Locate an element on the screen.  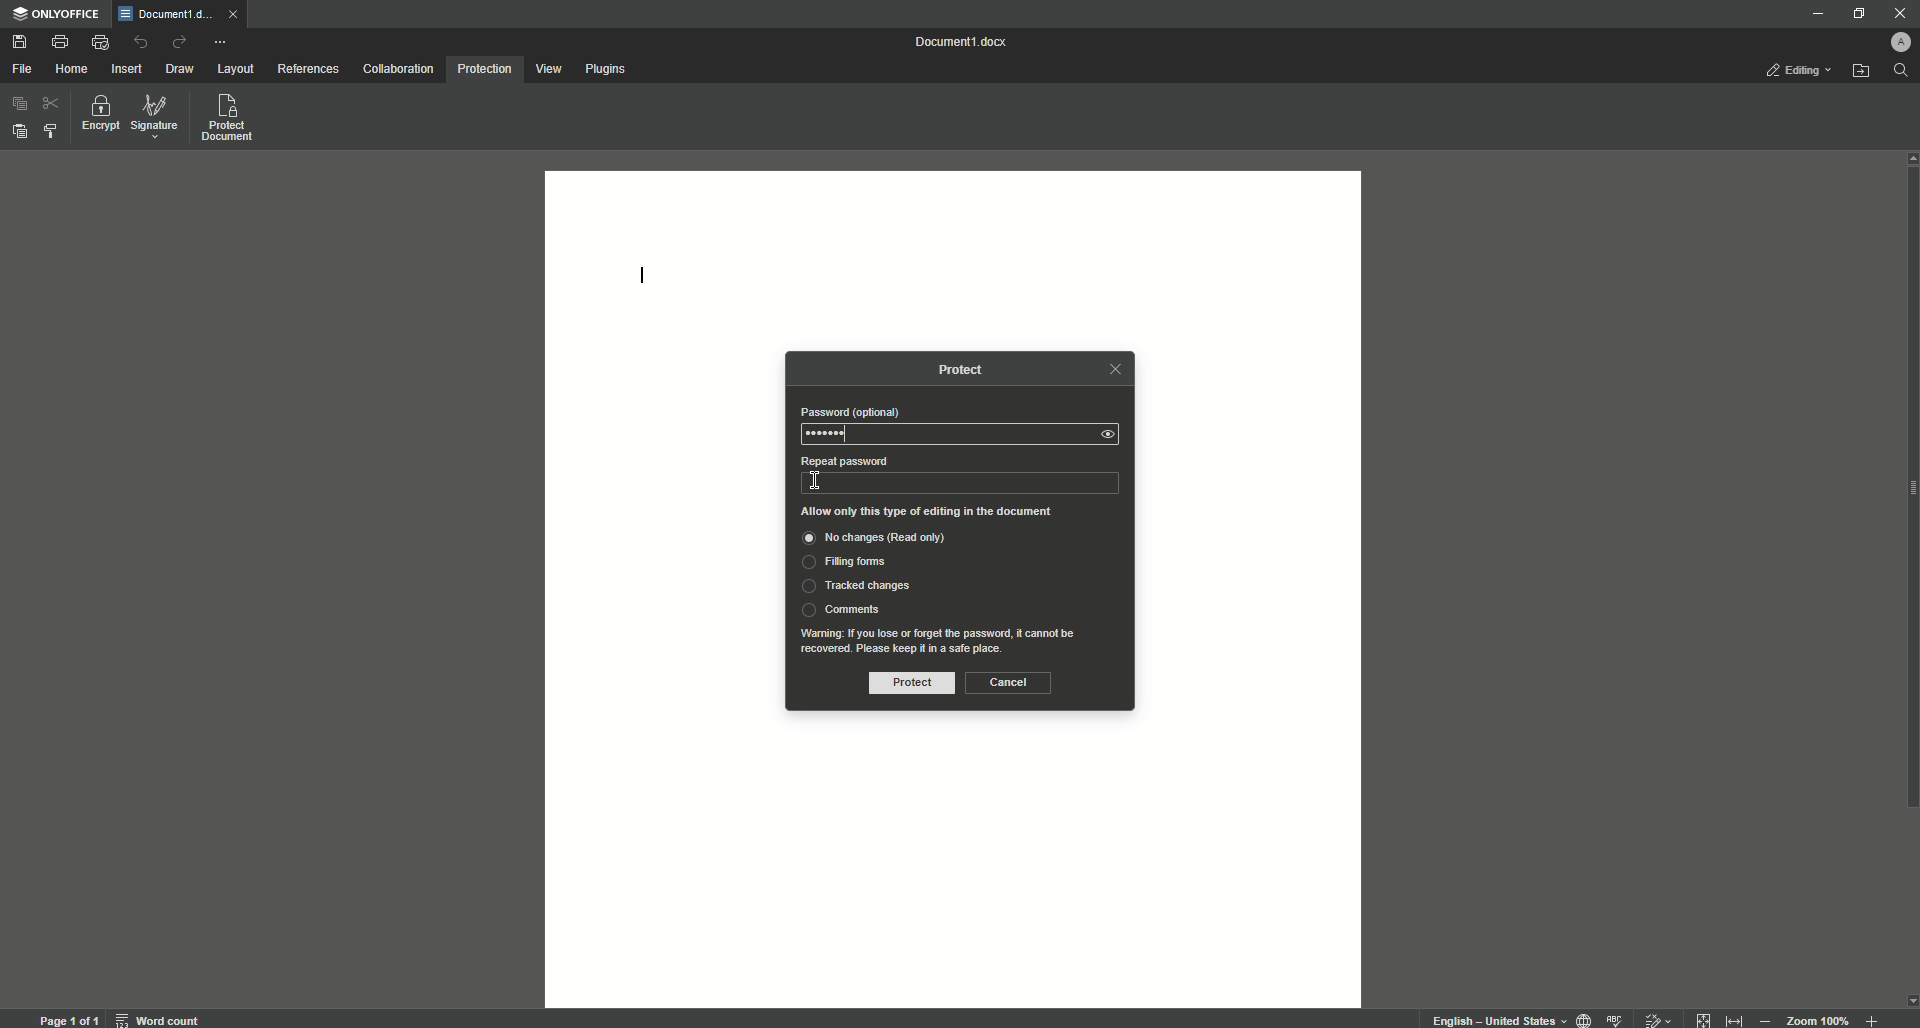
Repeat Password is located at coordinates (843, 461).